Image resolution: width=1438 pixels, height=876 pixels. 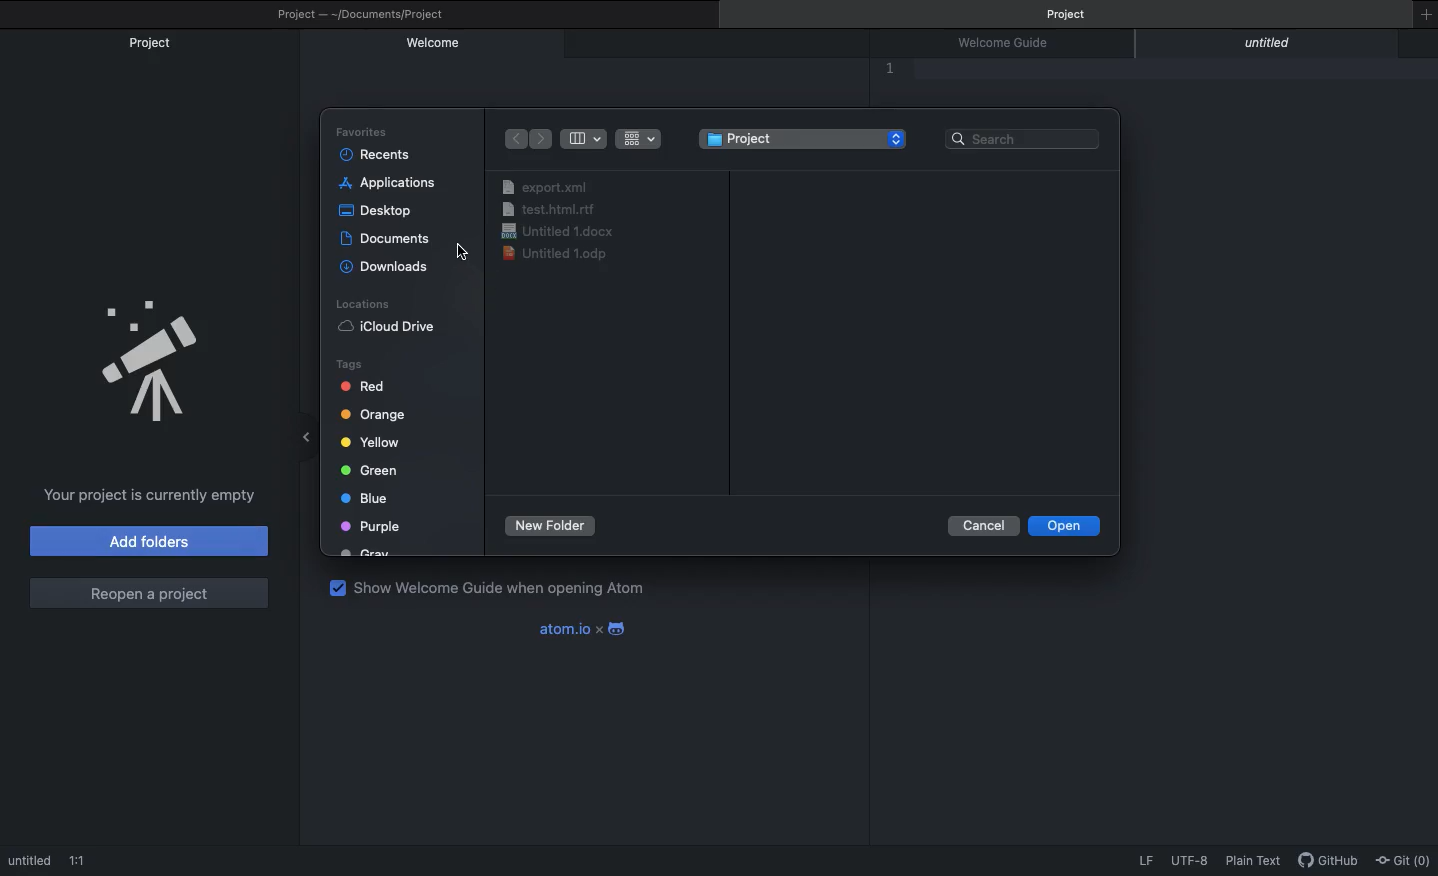 What do you see at coordinates (1147, 857) in the screenshot?
I see `LF` at bounding box center [1147, 857].